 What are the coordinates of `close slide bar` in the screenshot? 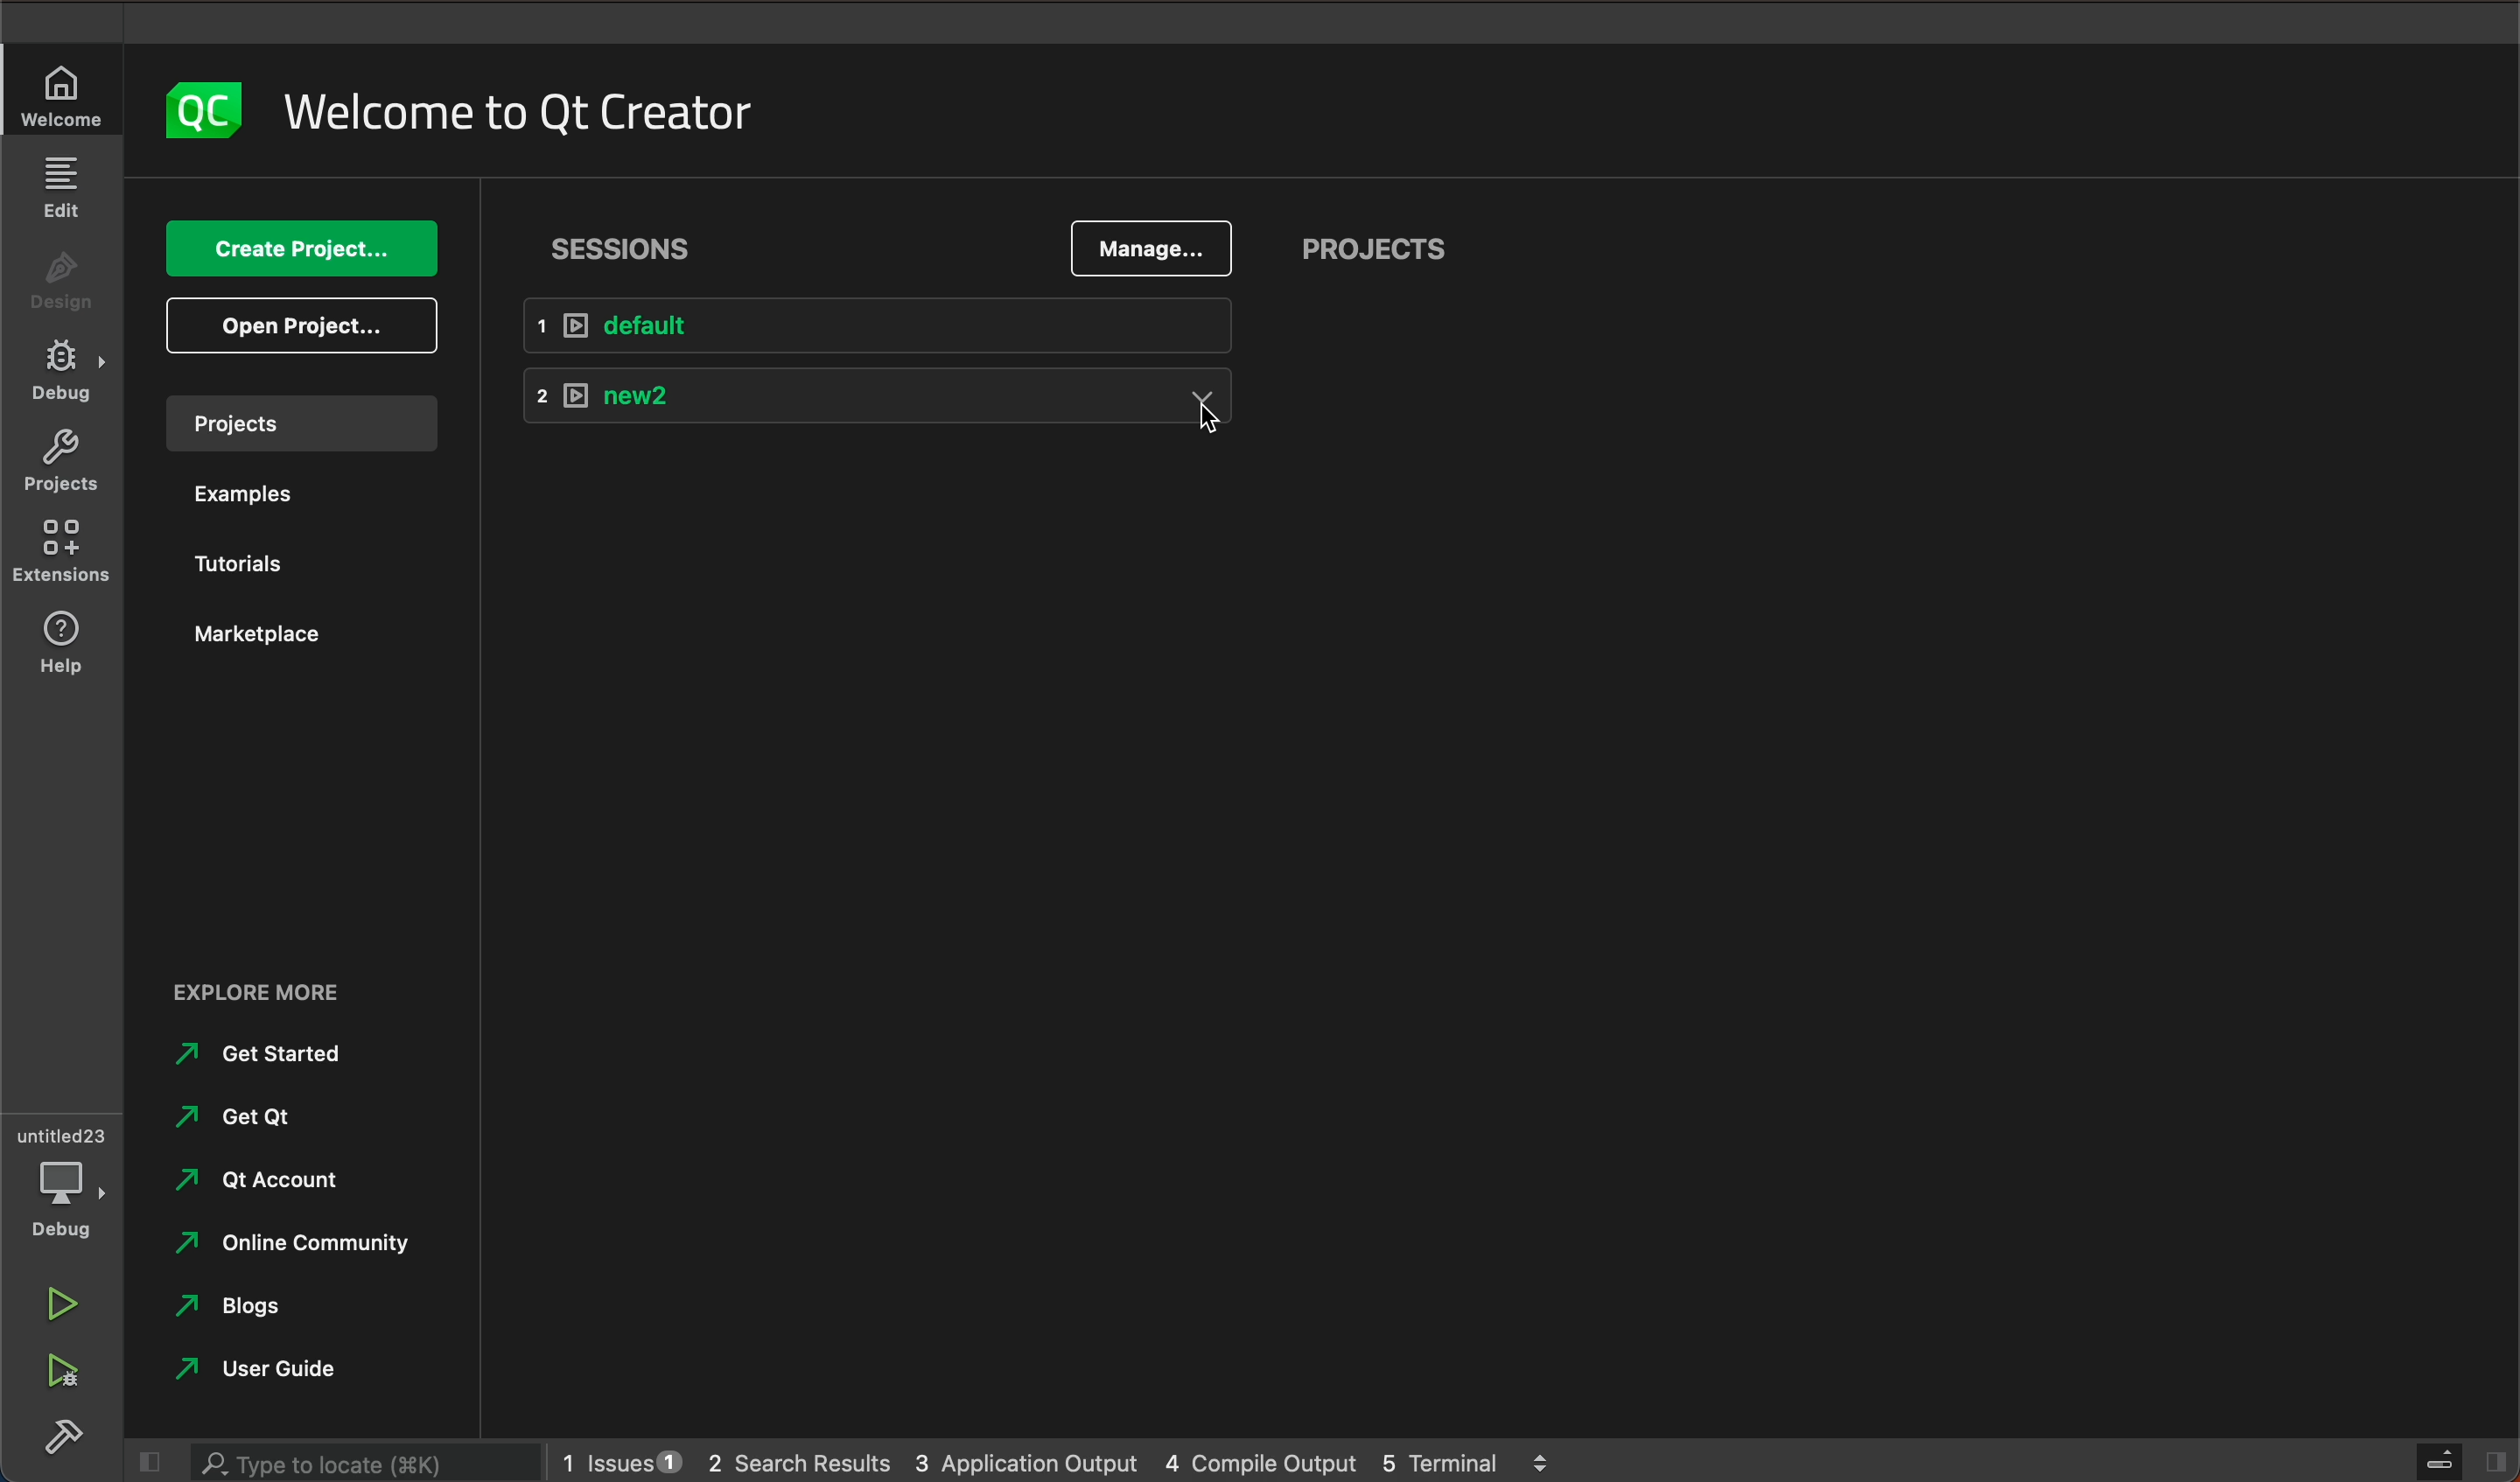 It's located at (147, 1460).